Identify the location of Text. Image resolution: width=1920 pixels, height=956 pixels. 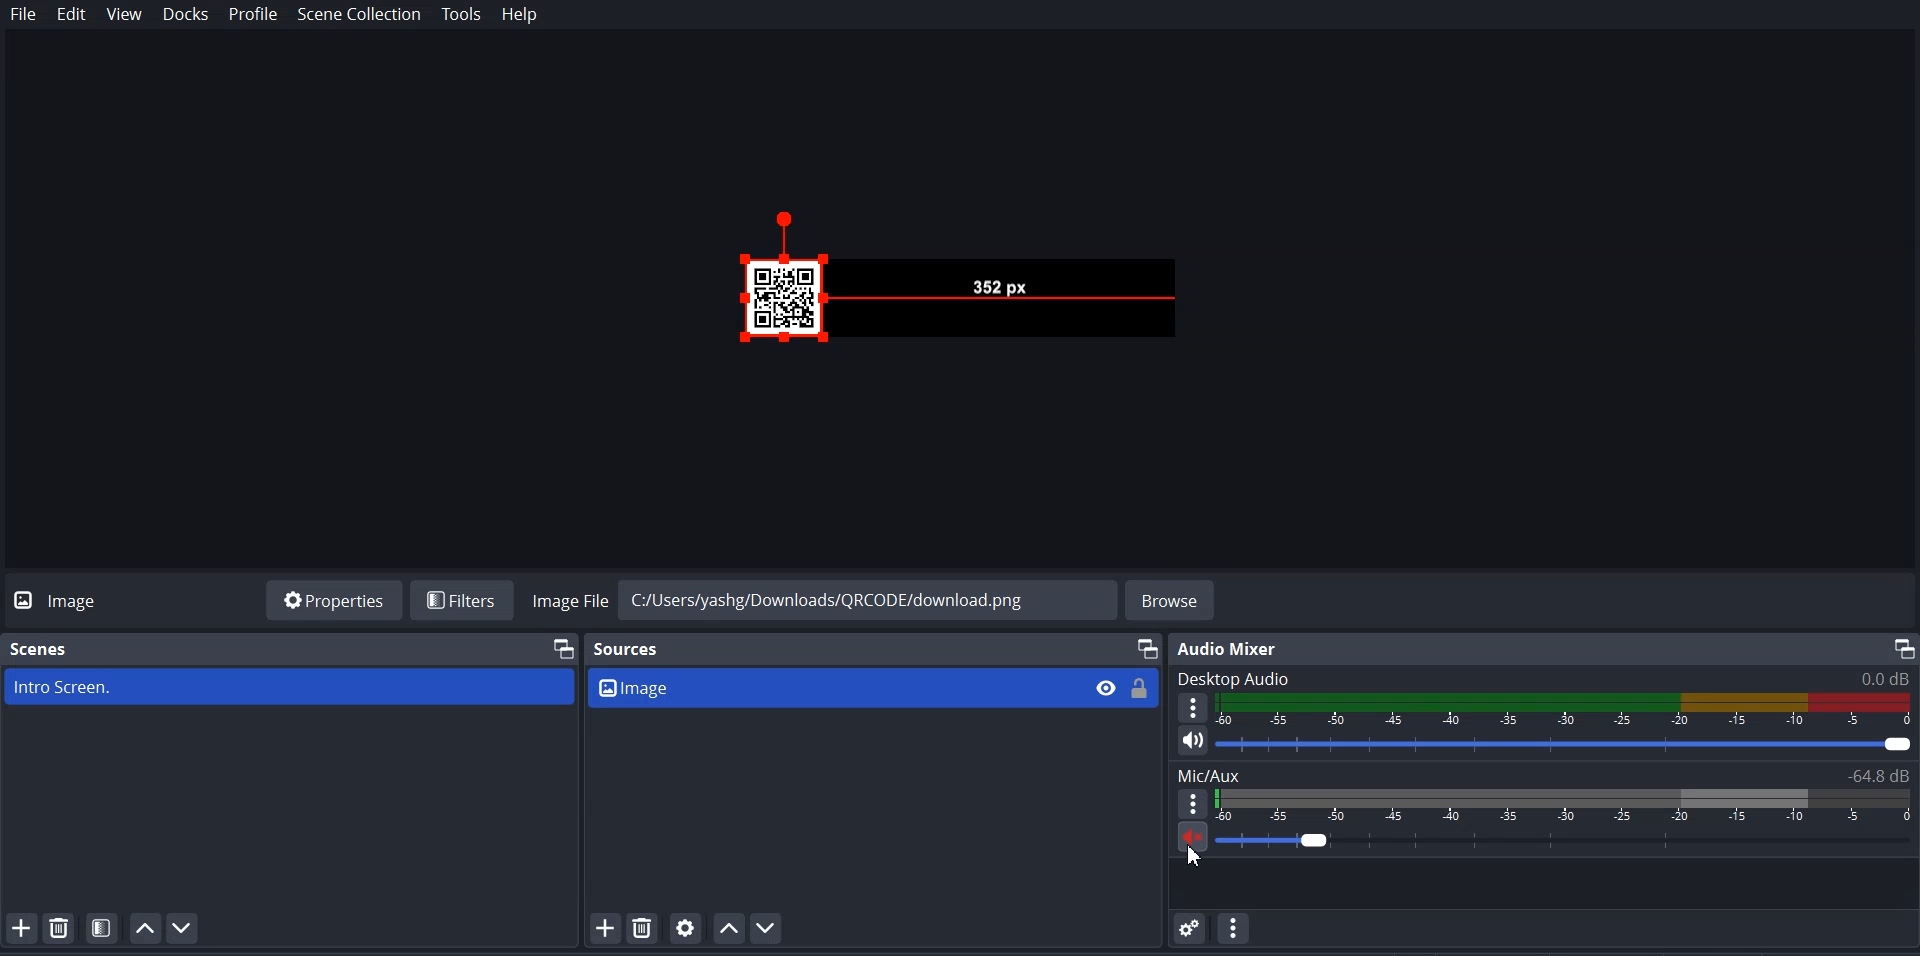
(1232, 649).